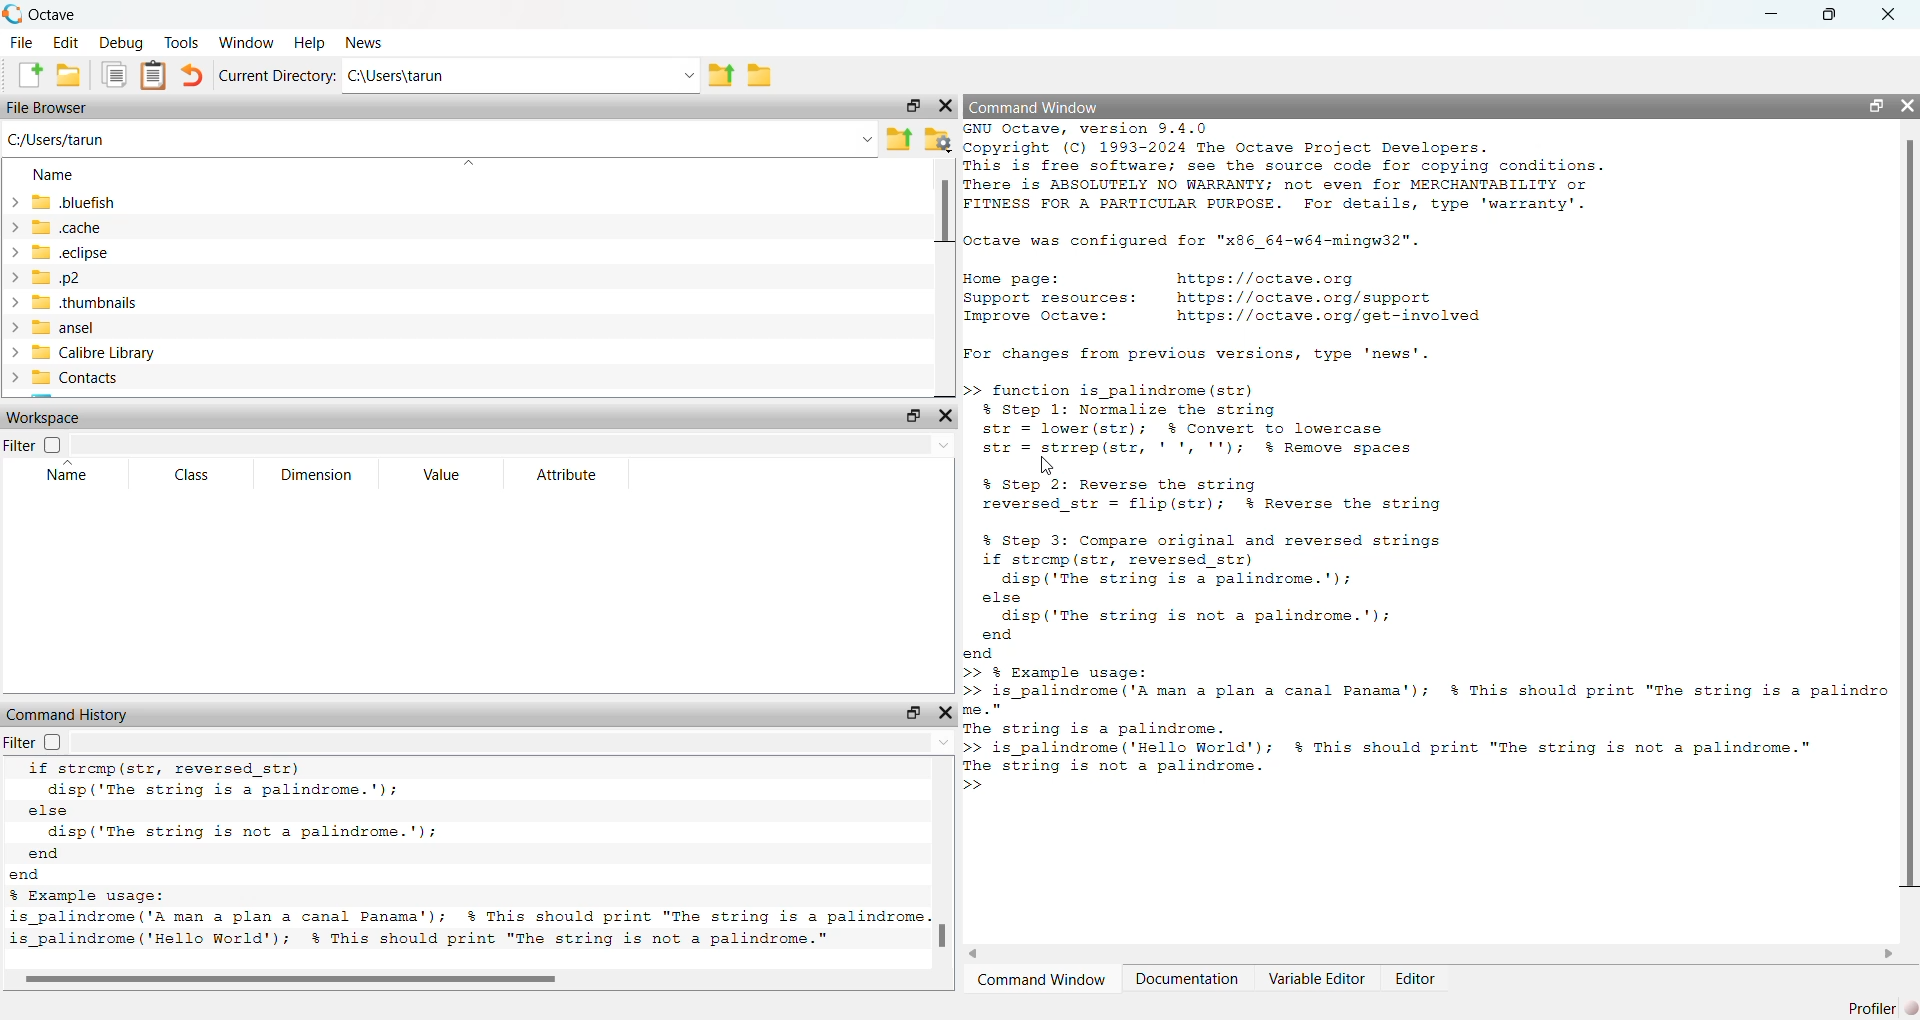  I want to click on details of octave version and copyright, so click(1310, 170).